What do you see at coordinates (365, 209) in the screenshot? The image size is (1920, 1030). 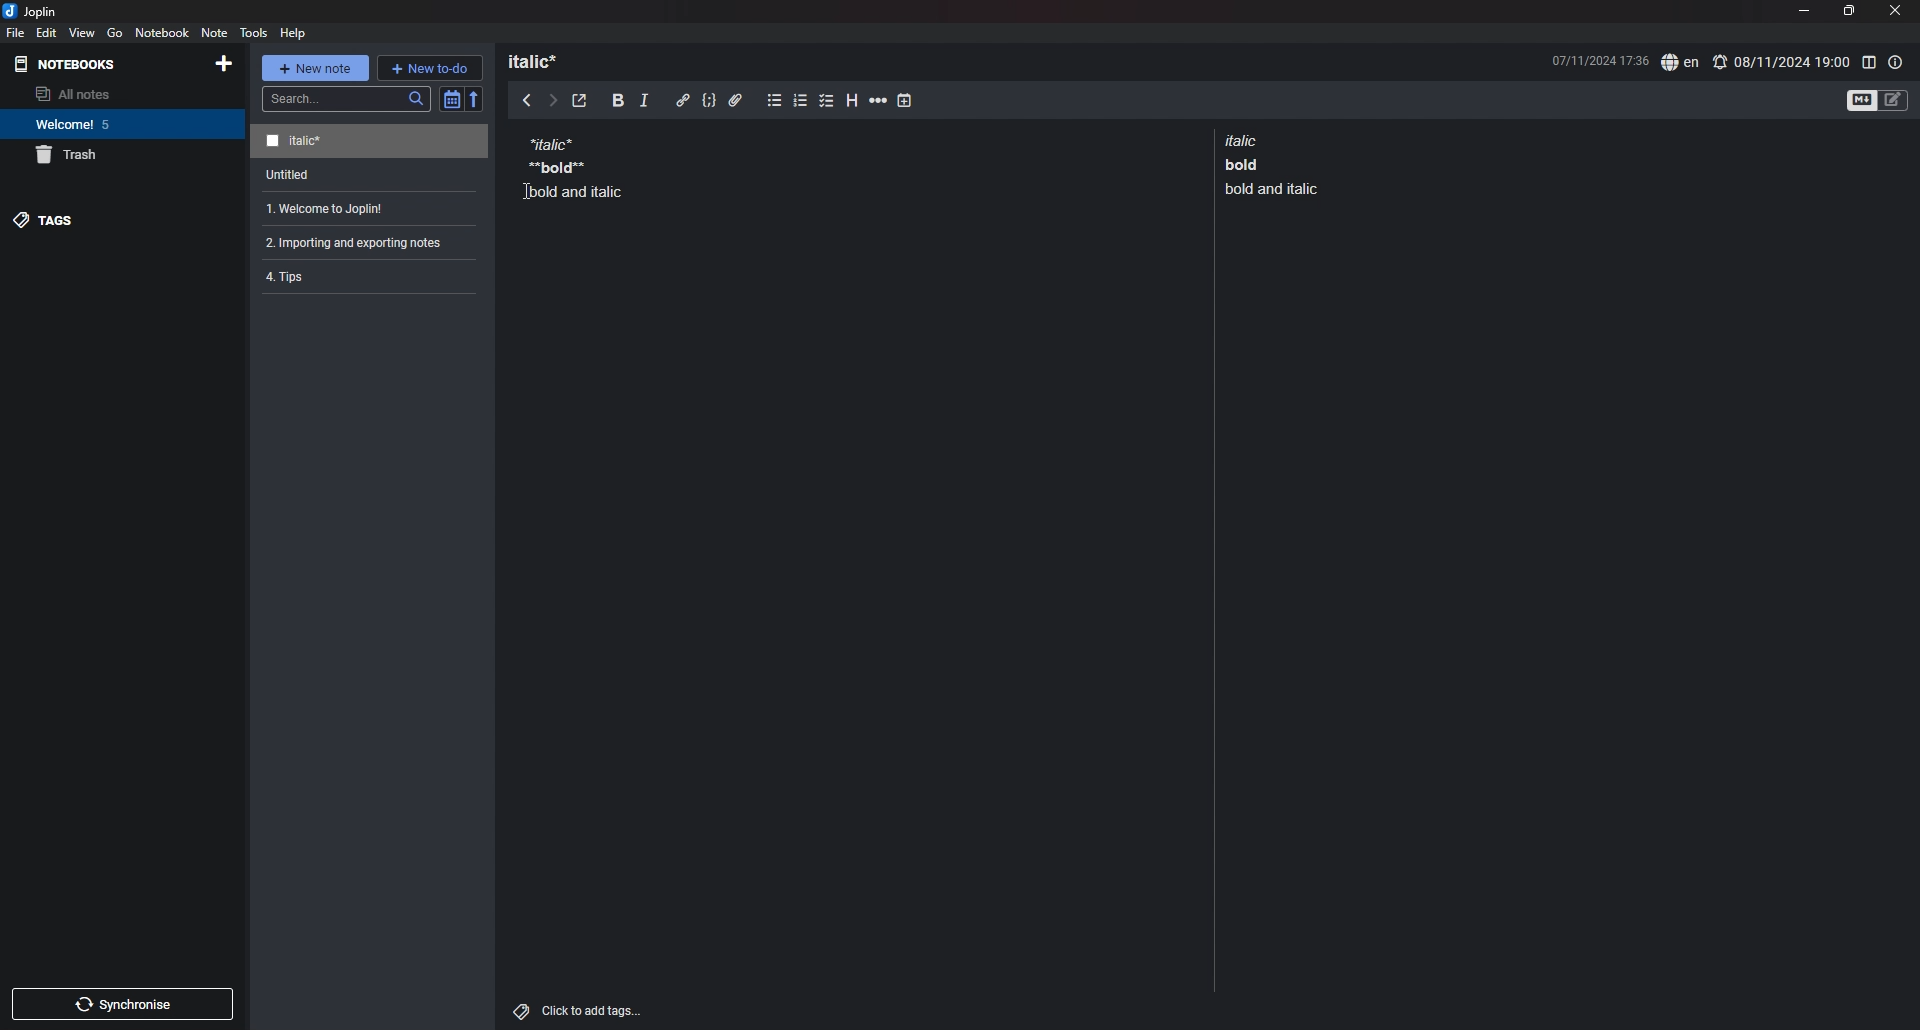 I see `note` at bounding box center [365, 209].